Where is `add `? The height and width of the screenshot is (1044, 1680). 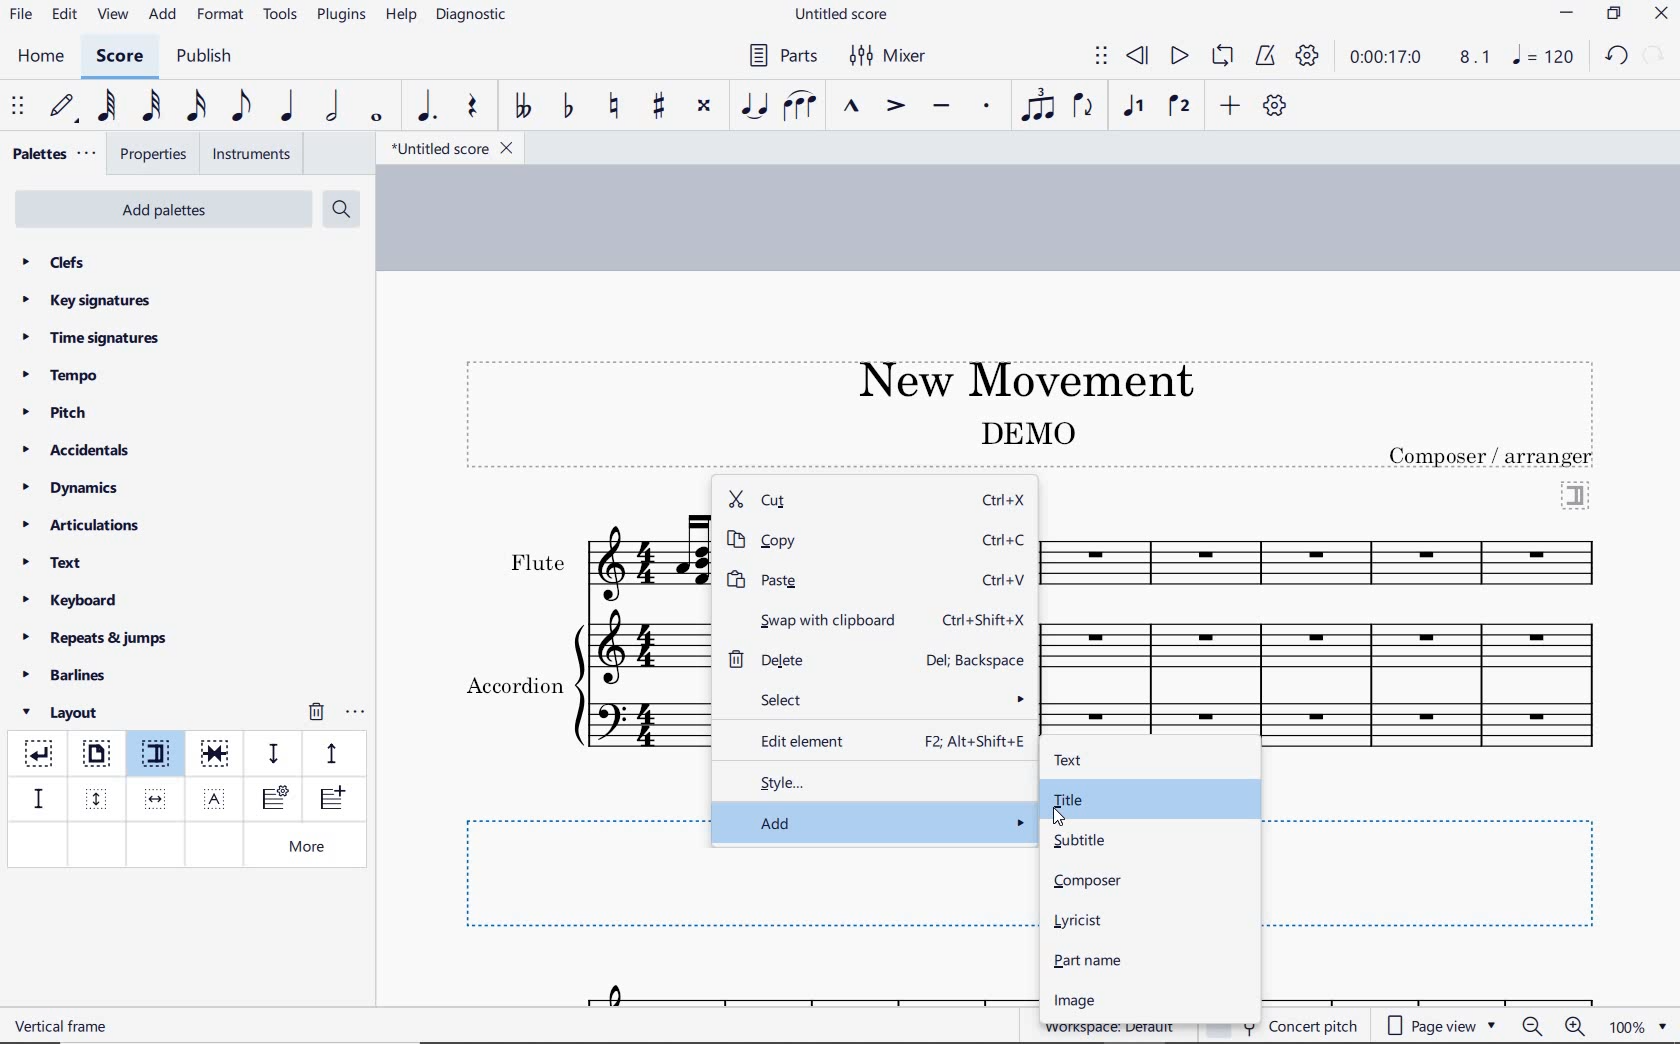
add  is located at coordinates (165, 15).